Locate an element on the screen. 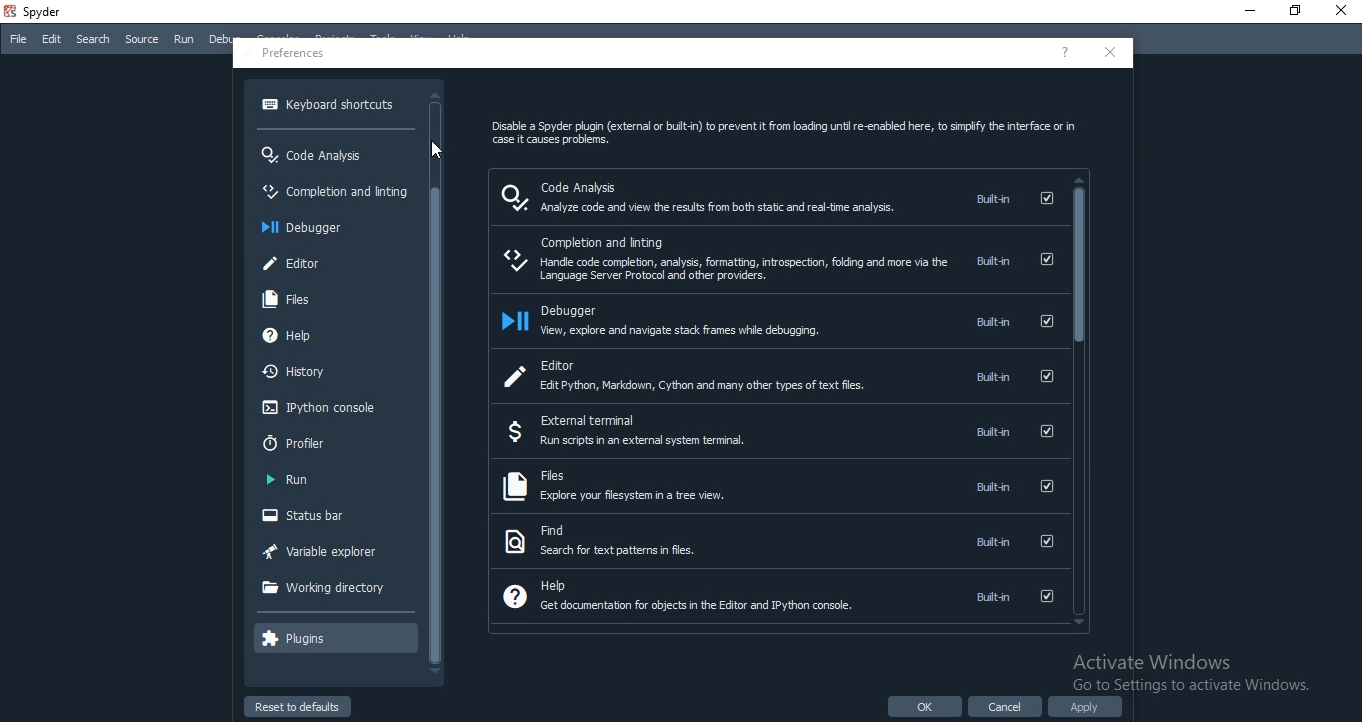 This screenshot has width=1362, height=722. scroll bar is located at coordinates (1080, 401).